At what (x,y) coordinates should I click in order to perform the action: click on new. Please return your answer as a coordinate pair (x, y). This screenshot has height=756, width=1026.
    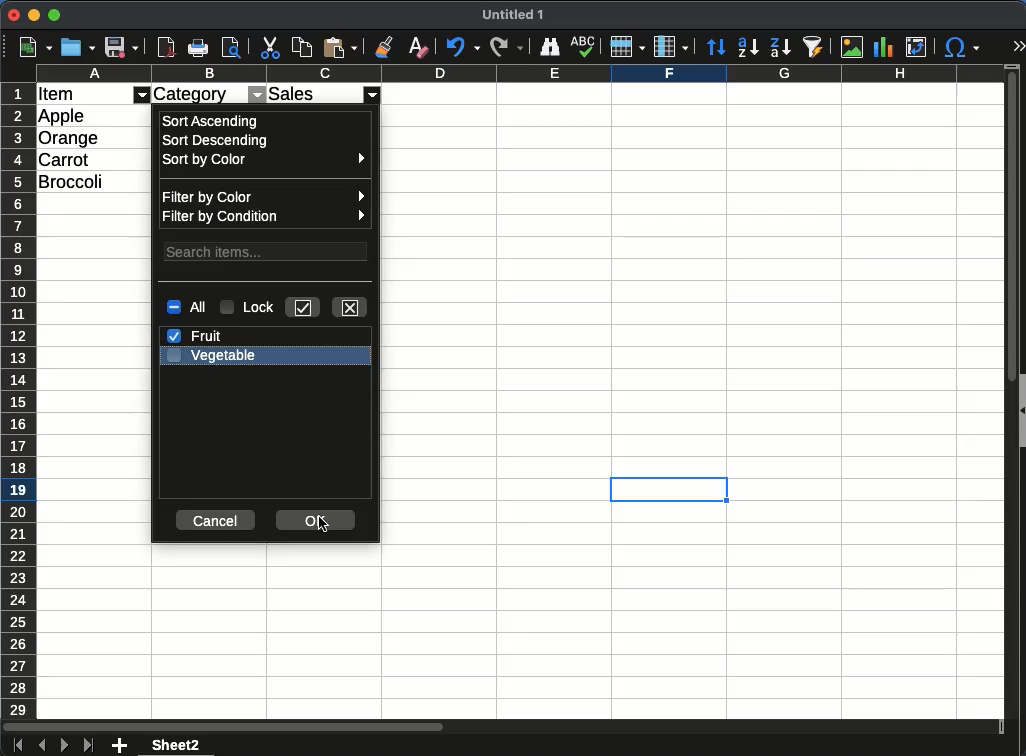
    Looking at the image, I should click on (36, 47).